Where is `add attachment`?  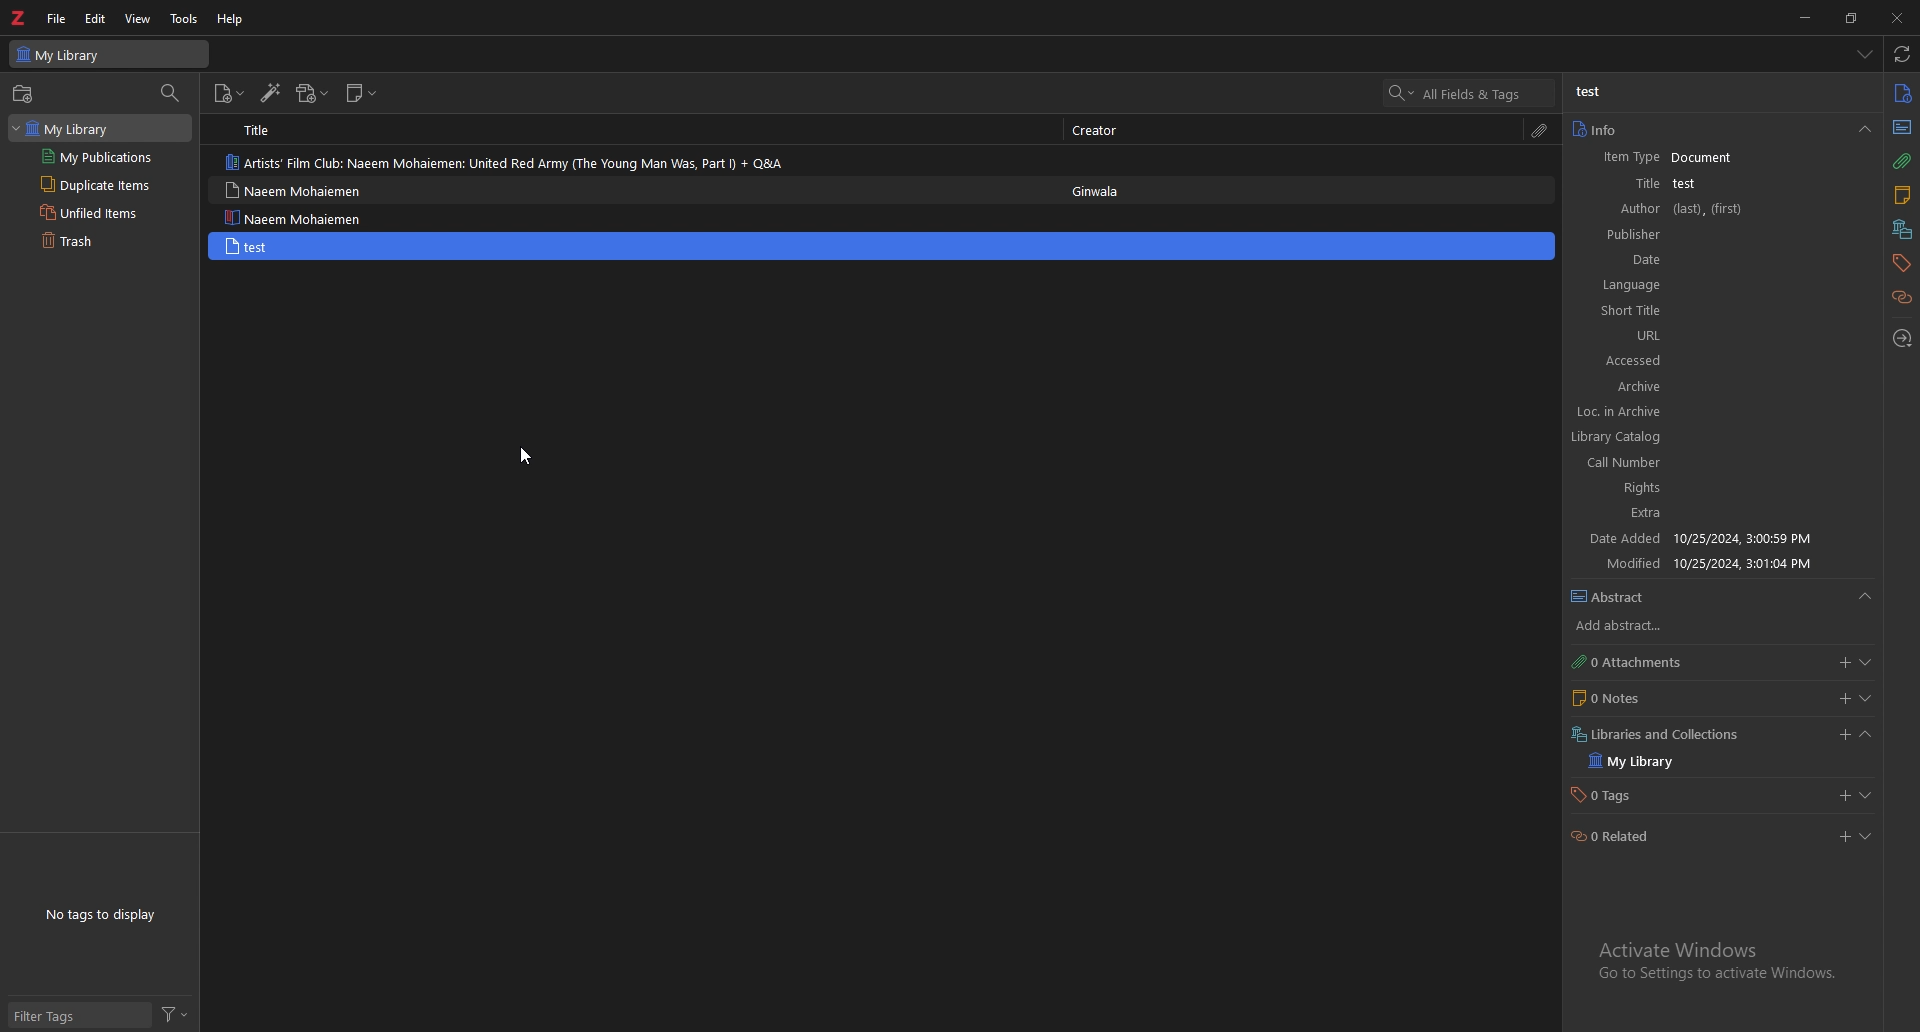 add attachment is located at coordinates (313, 93).